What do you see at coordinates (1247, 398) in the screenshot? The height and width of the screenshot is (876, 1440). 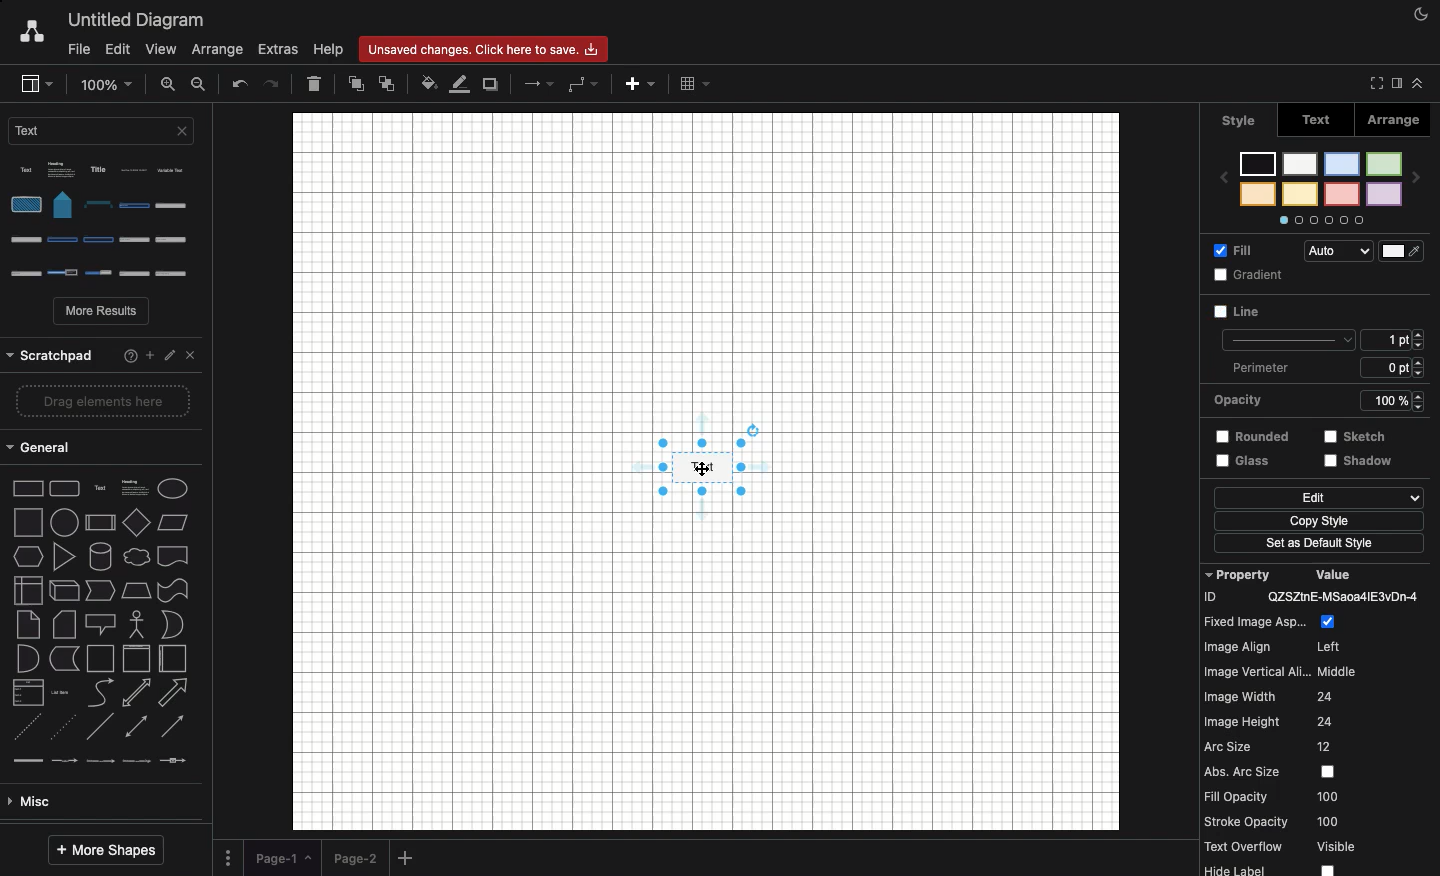 I see `Rounded` at bounding box center [1247, 398].